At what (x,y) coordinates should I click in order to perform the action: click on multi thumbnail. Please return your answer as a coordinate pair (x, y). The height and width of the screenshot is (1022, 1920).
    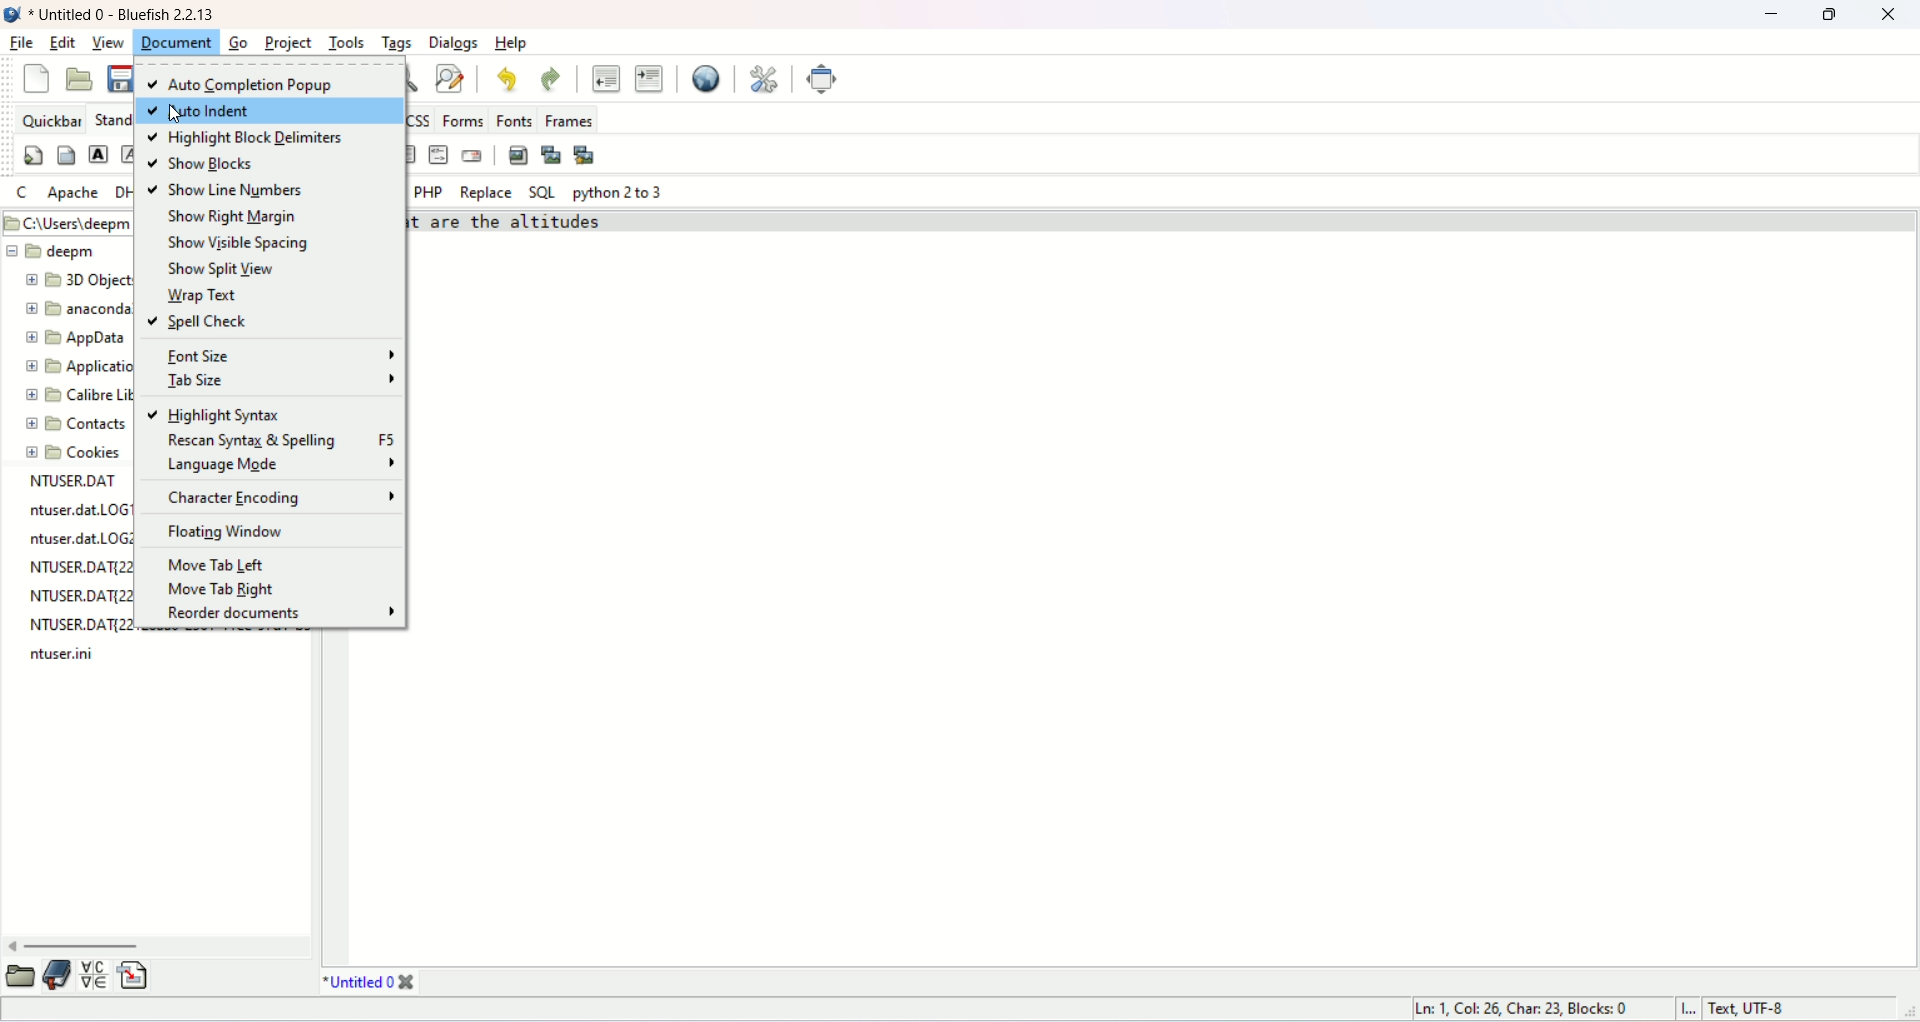
    Looking at the image, I should click on (588, 154).